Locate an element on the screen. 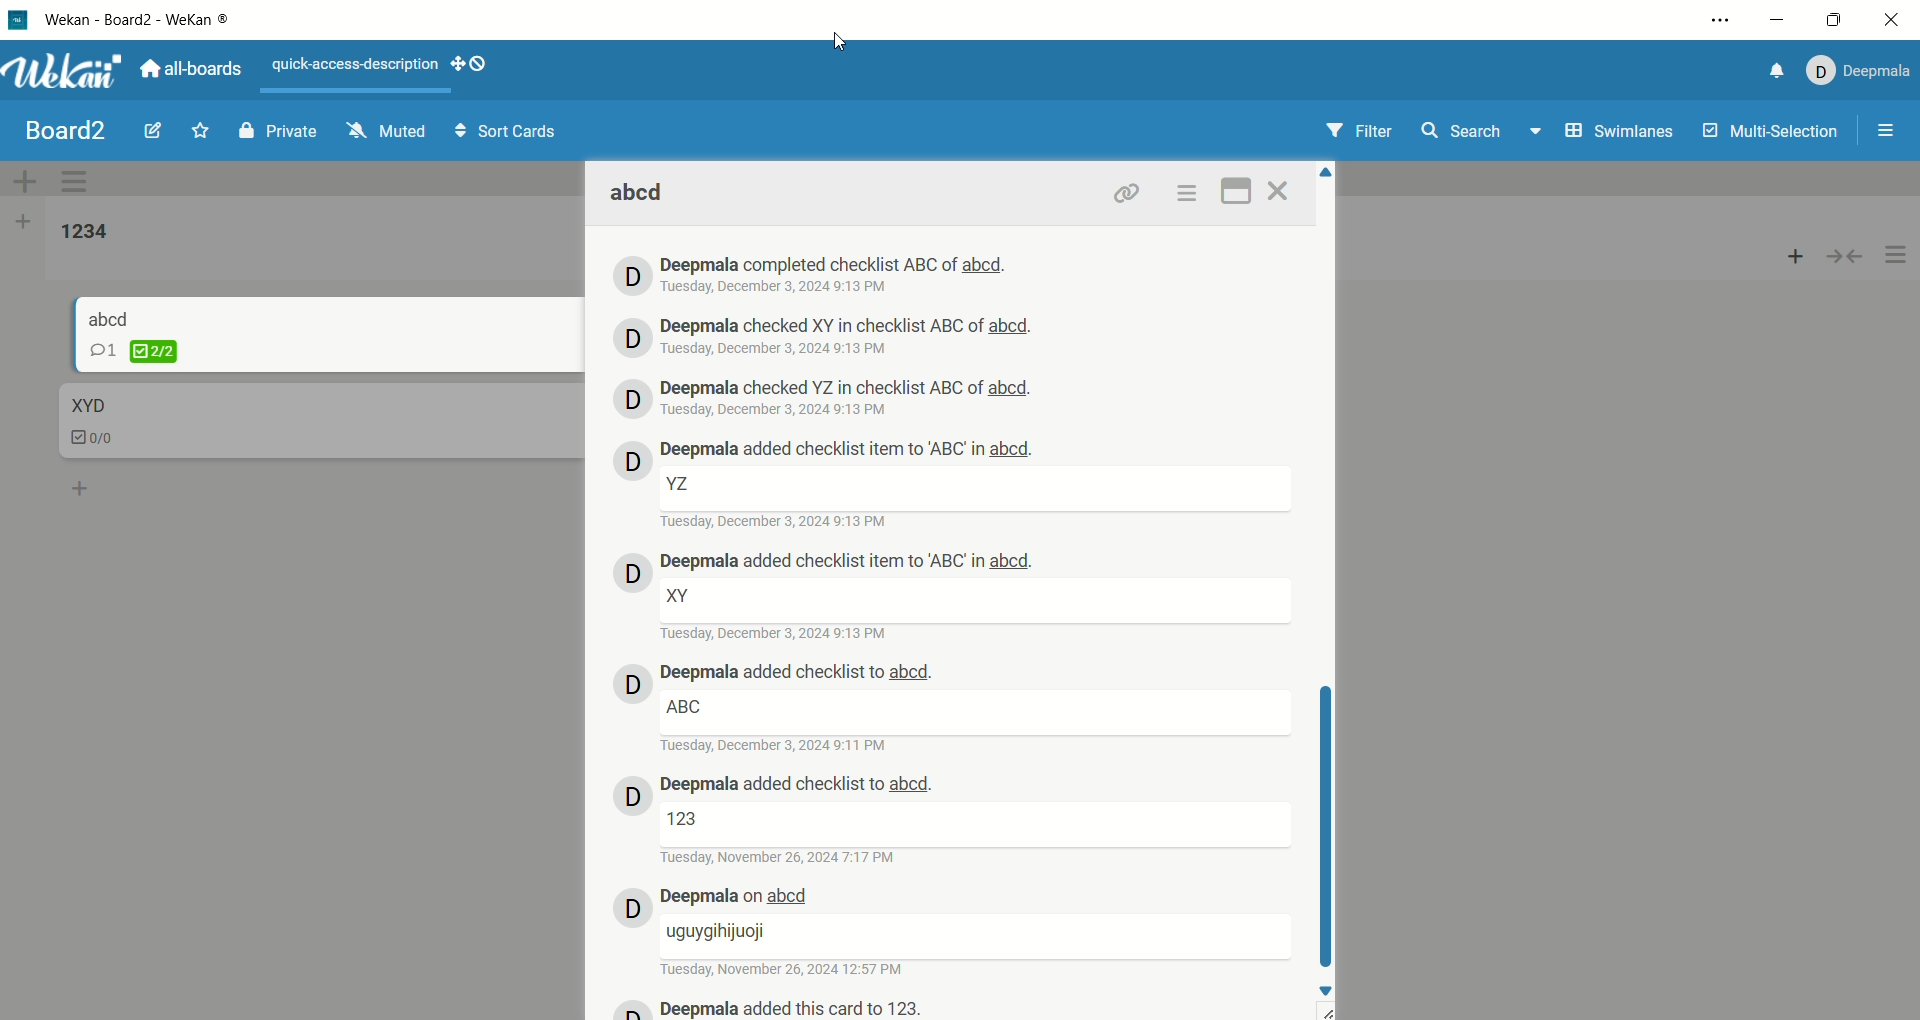 The height and width of the screenshot is (1020, 1920). minimize is located at coordinates (1778, 21).